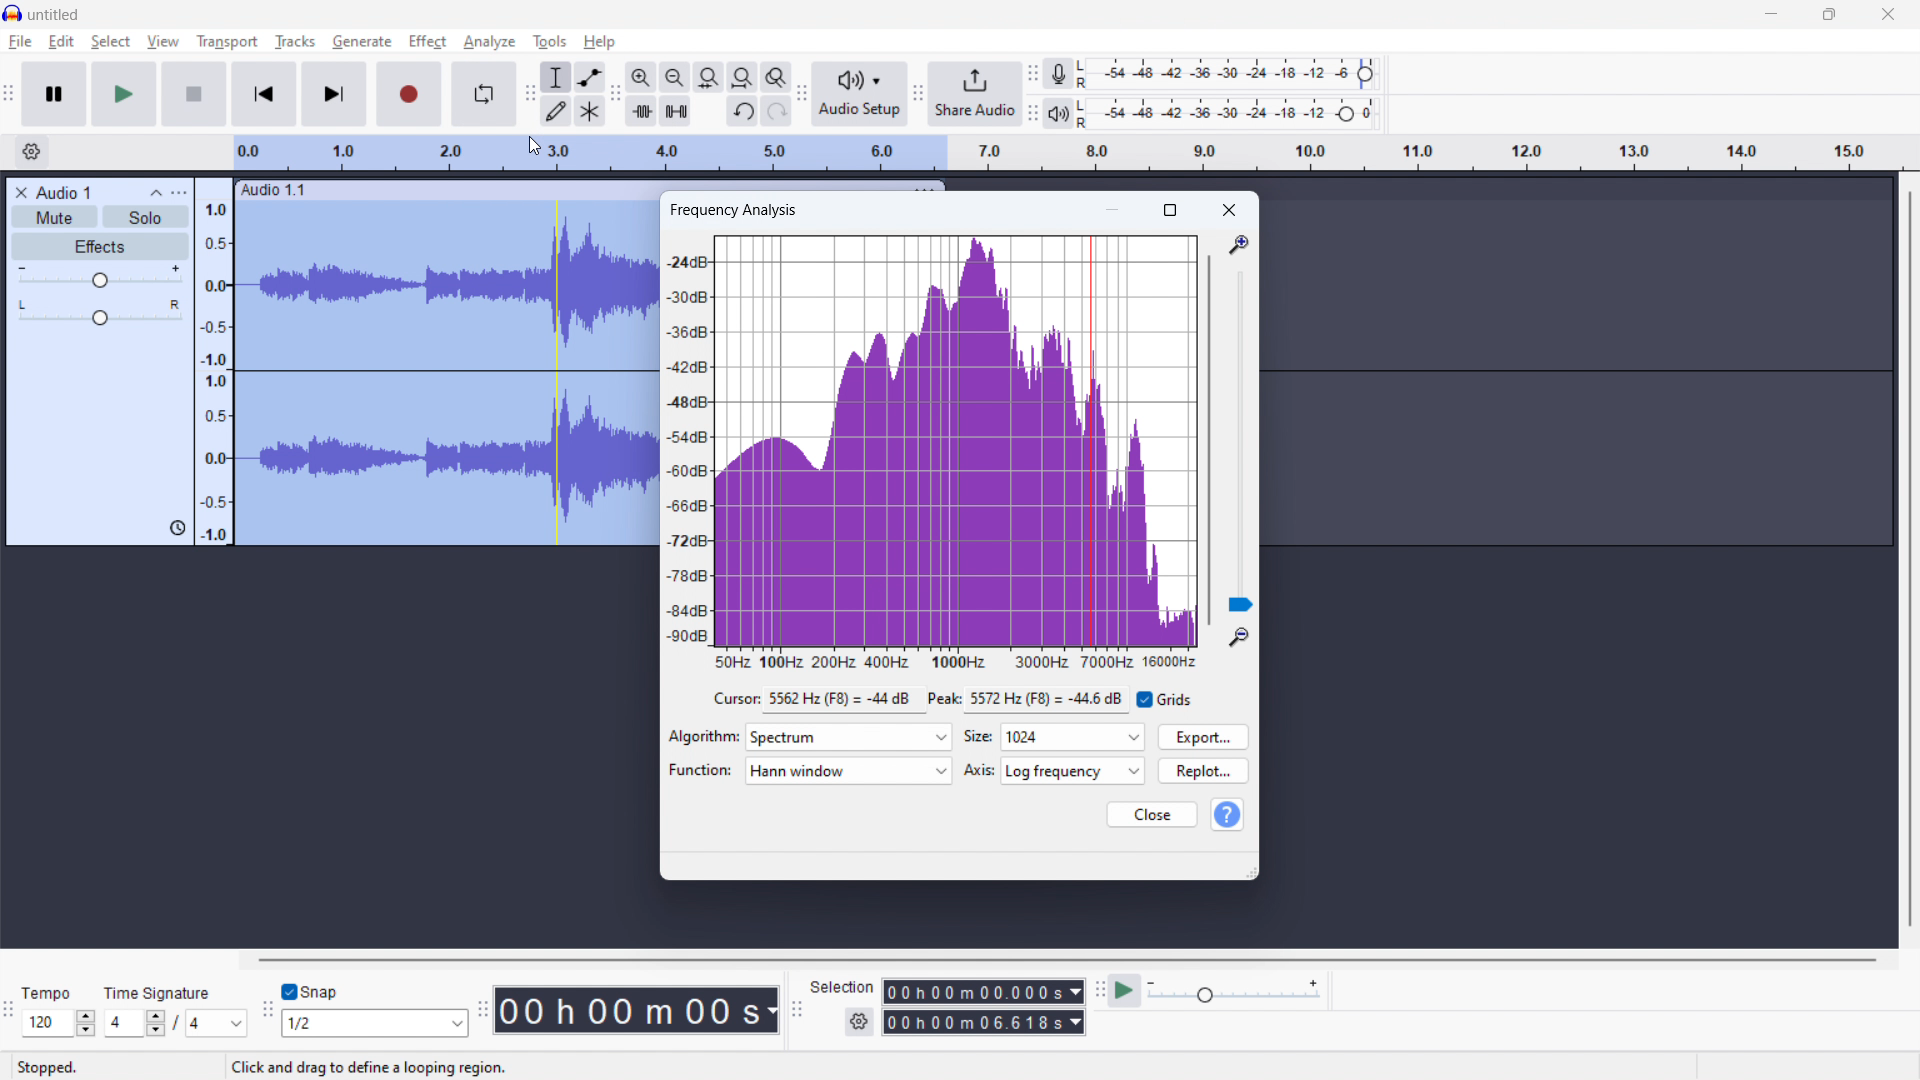 The image size is (1920, 1080). Describe the element at coordinates (264, 94) in the screenshot. I see `skip to start` at that location.